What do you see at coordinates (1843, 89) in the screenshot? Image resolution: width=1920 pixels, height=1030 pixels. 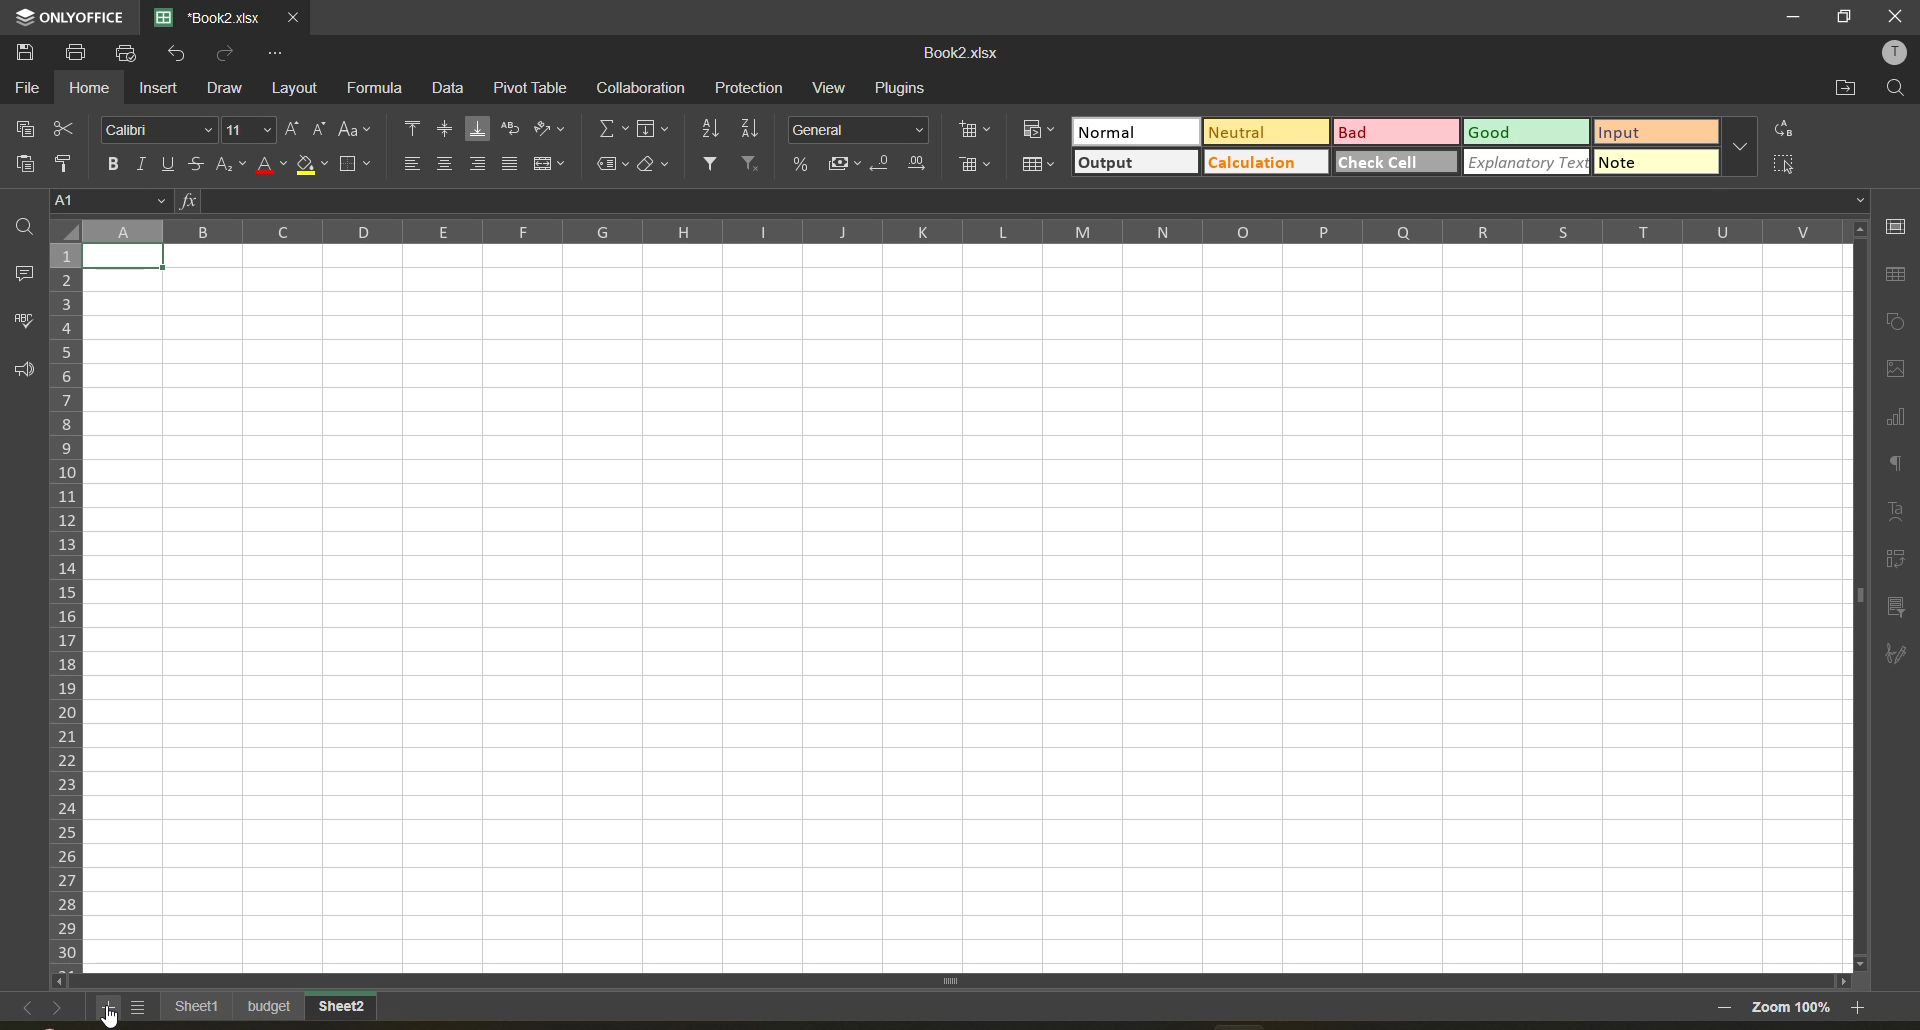 I see `open location` at bounding box center [1843, 89].